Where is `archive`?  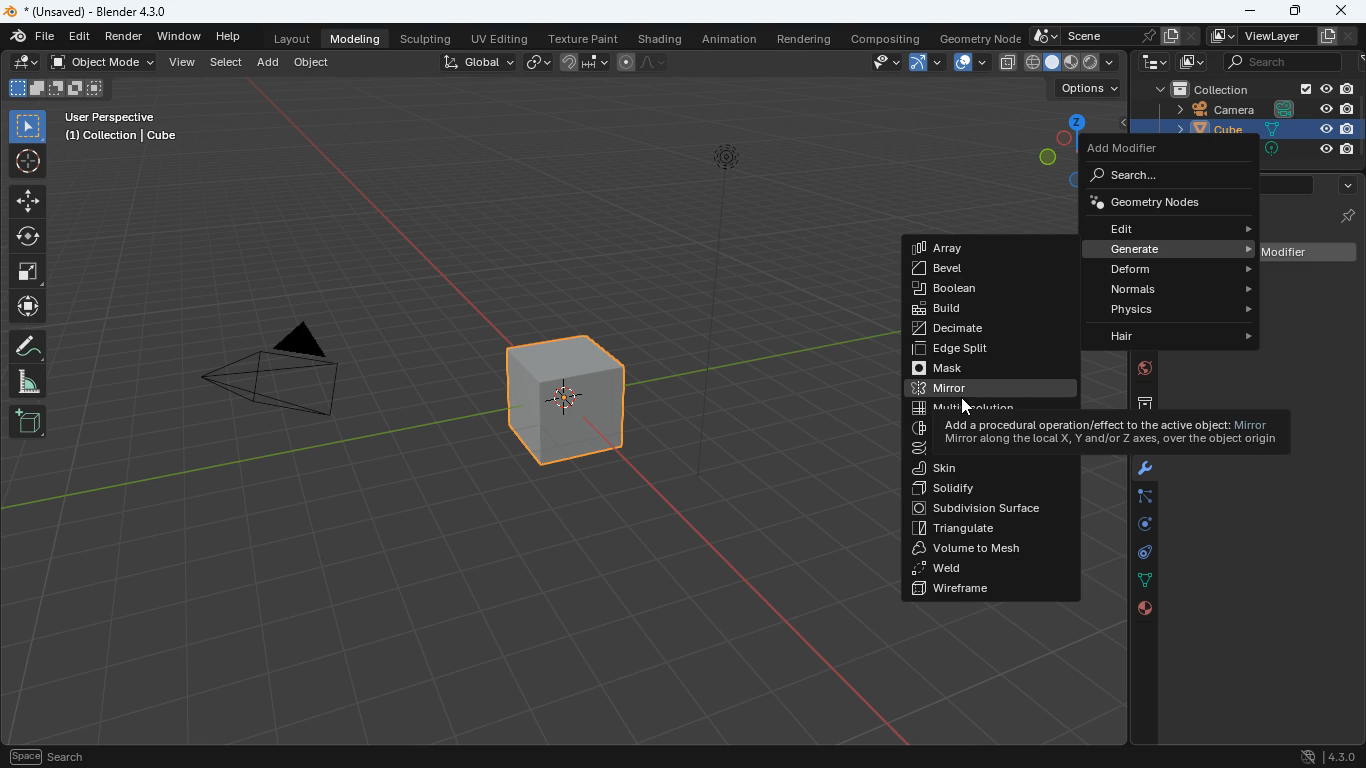
archive is located at coordinates (1135, 405).